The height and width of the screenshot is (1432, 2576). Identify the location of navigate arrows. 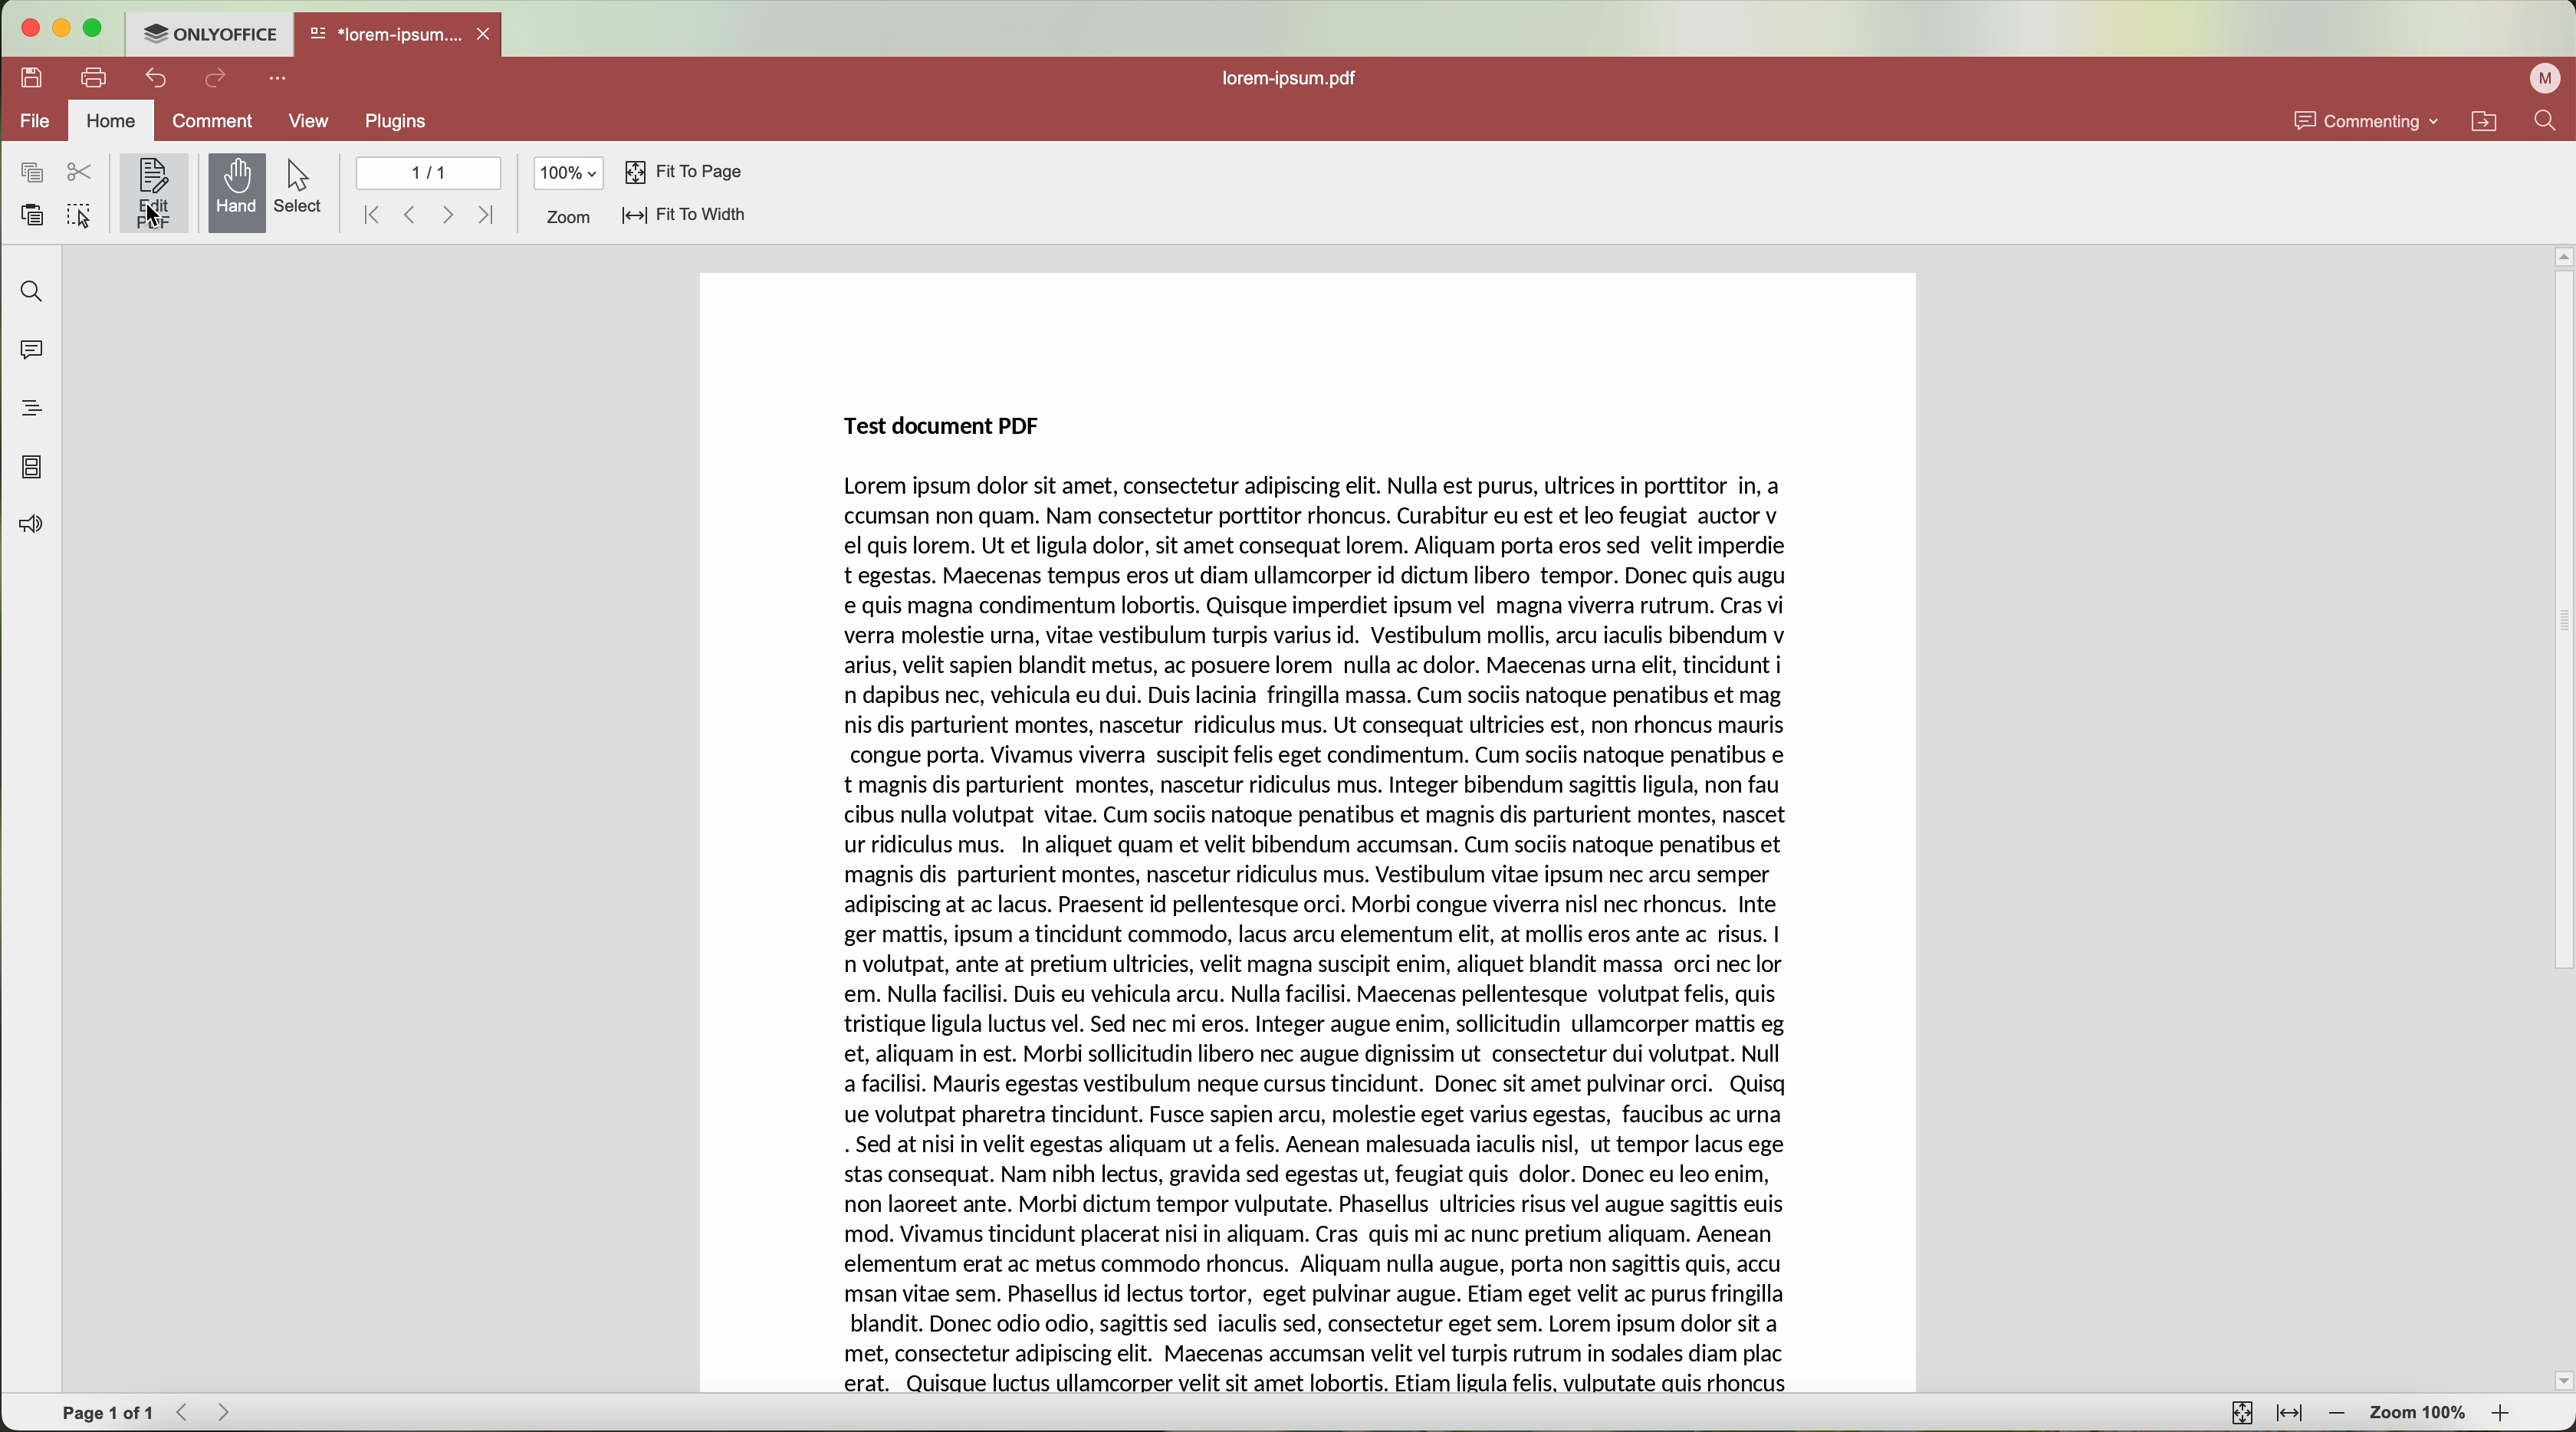
(208, 1413).